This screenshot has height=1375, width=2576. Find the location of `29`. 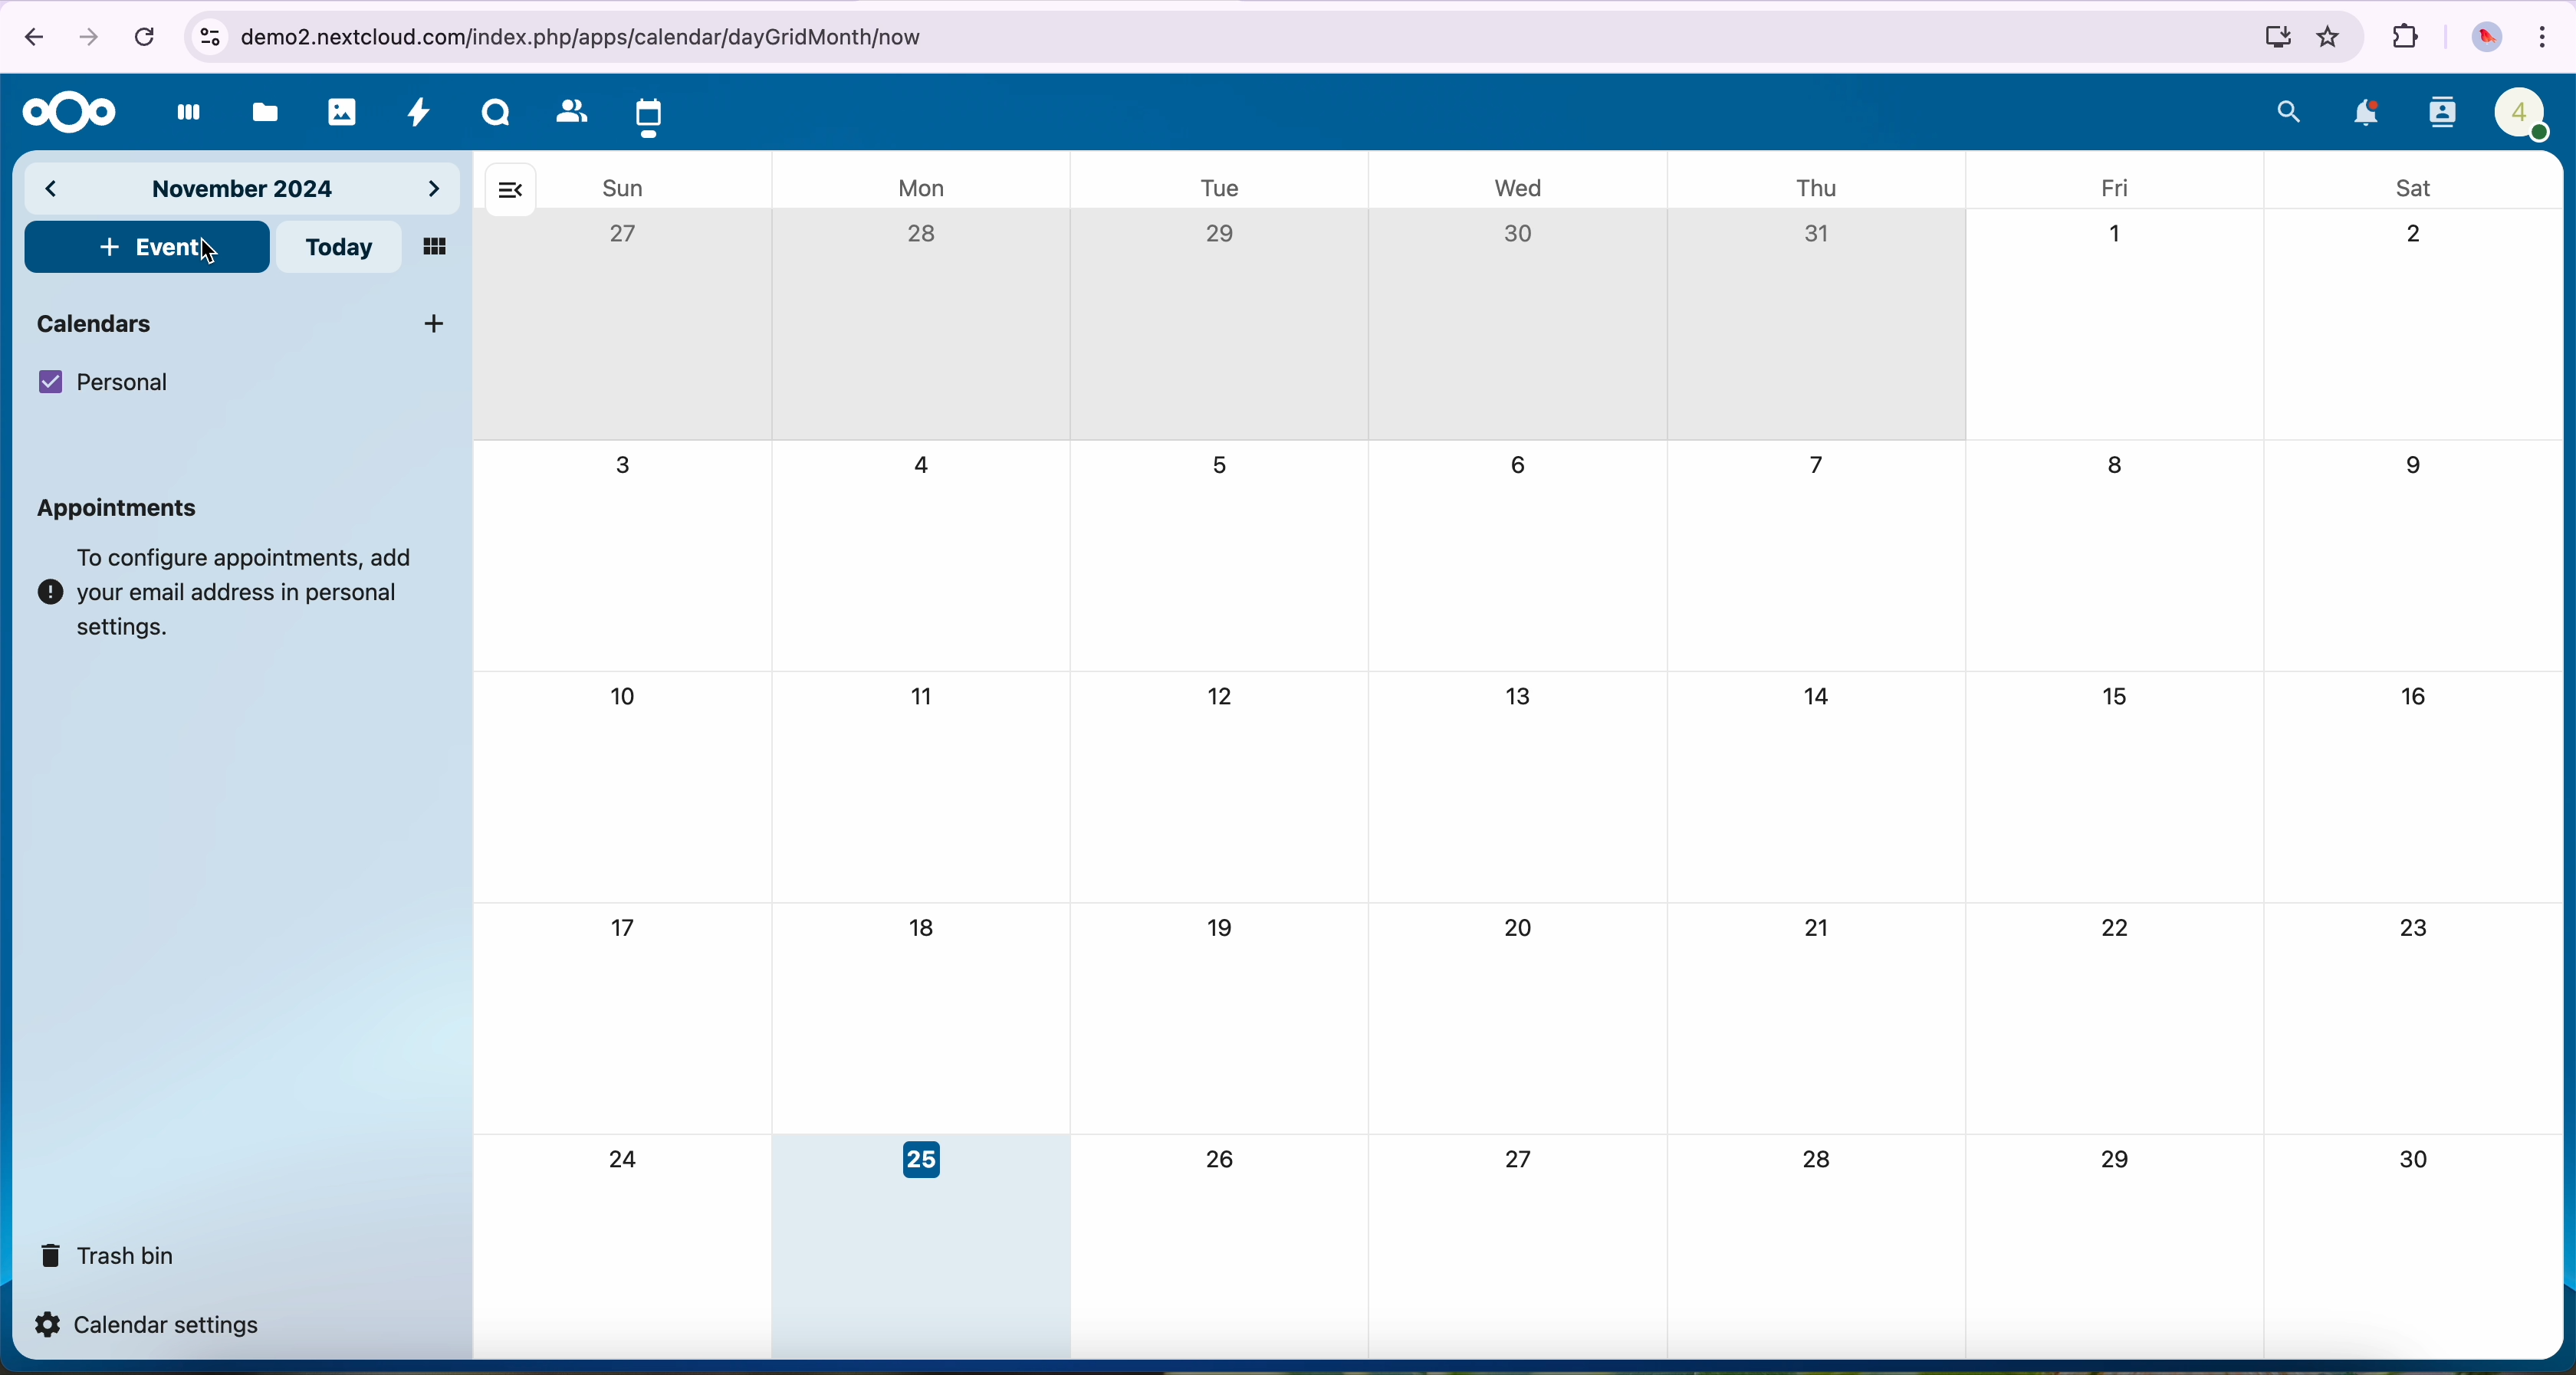

29 is located at coordinates (2112, 1160).